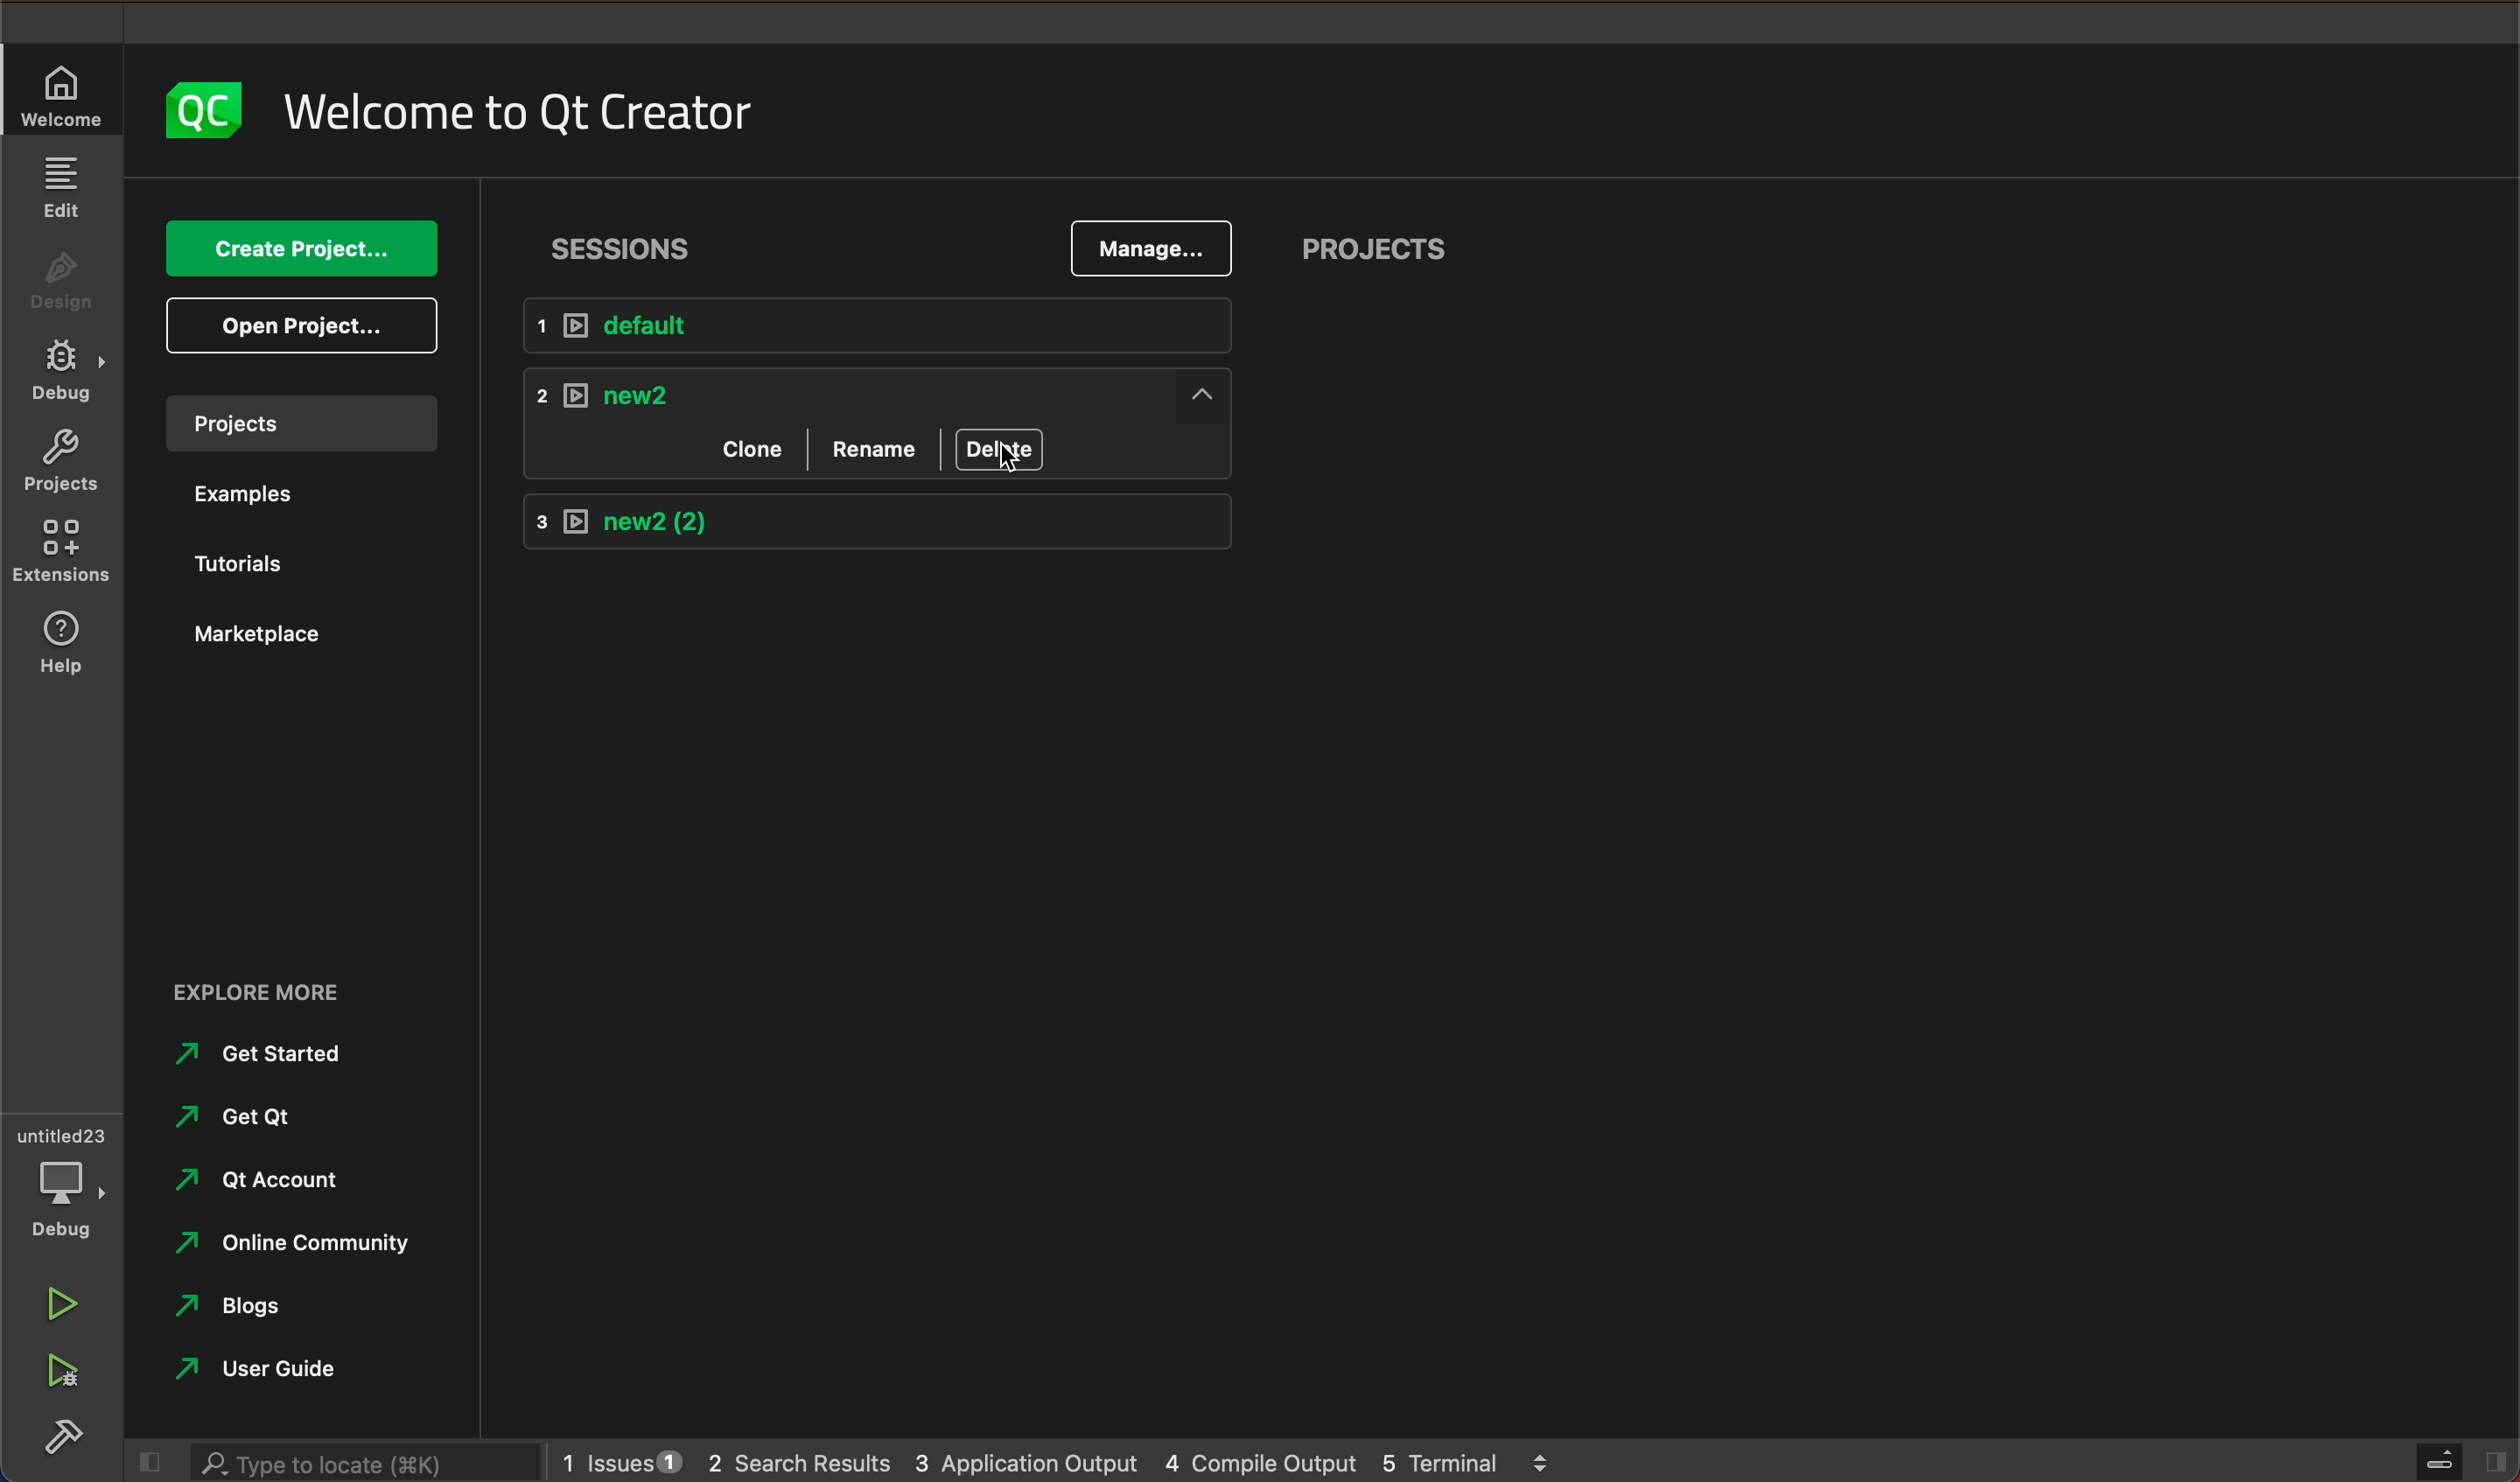 This screenshot has height=1482, width=2520. Describe the element at coordinates (300, 325) in the screenshot. I see `open` at that location.